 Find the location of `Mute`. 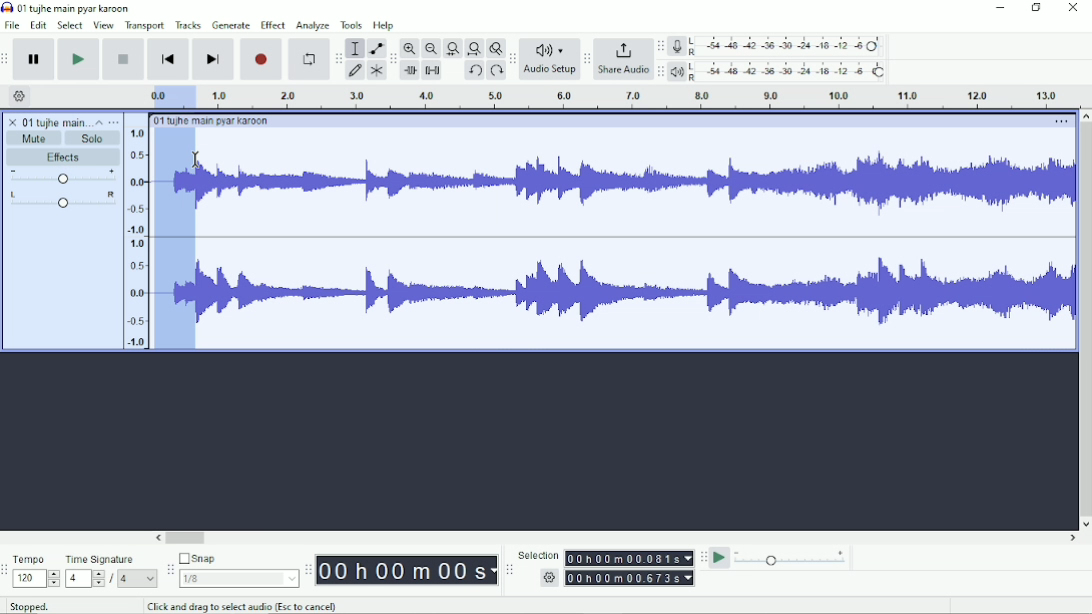

Mute is located at coordinates (35, 138).